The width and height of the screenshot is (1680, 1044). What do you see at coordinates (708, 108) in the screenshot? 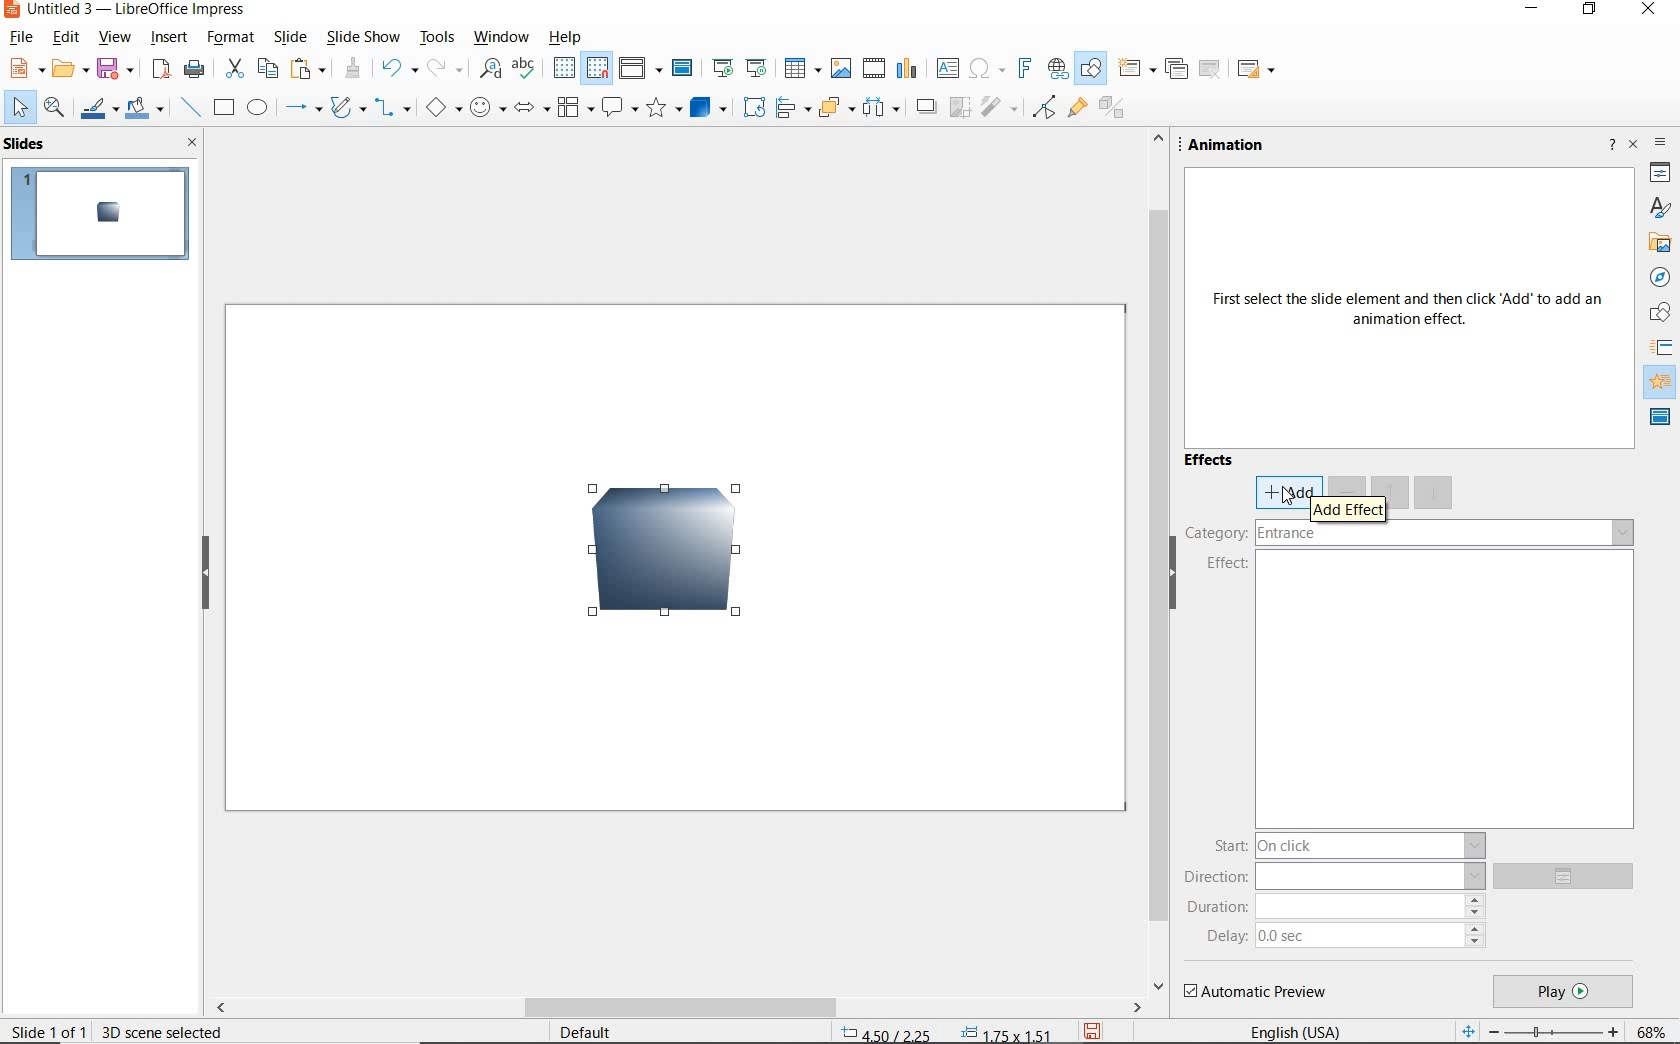
I see `3d objects` at bounding box center [708, 108].